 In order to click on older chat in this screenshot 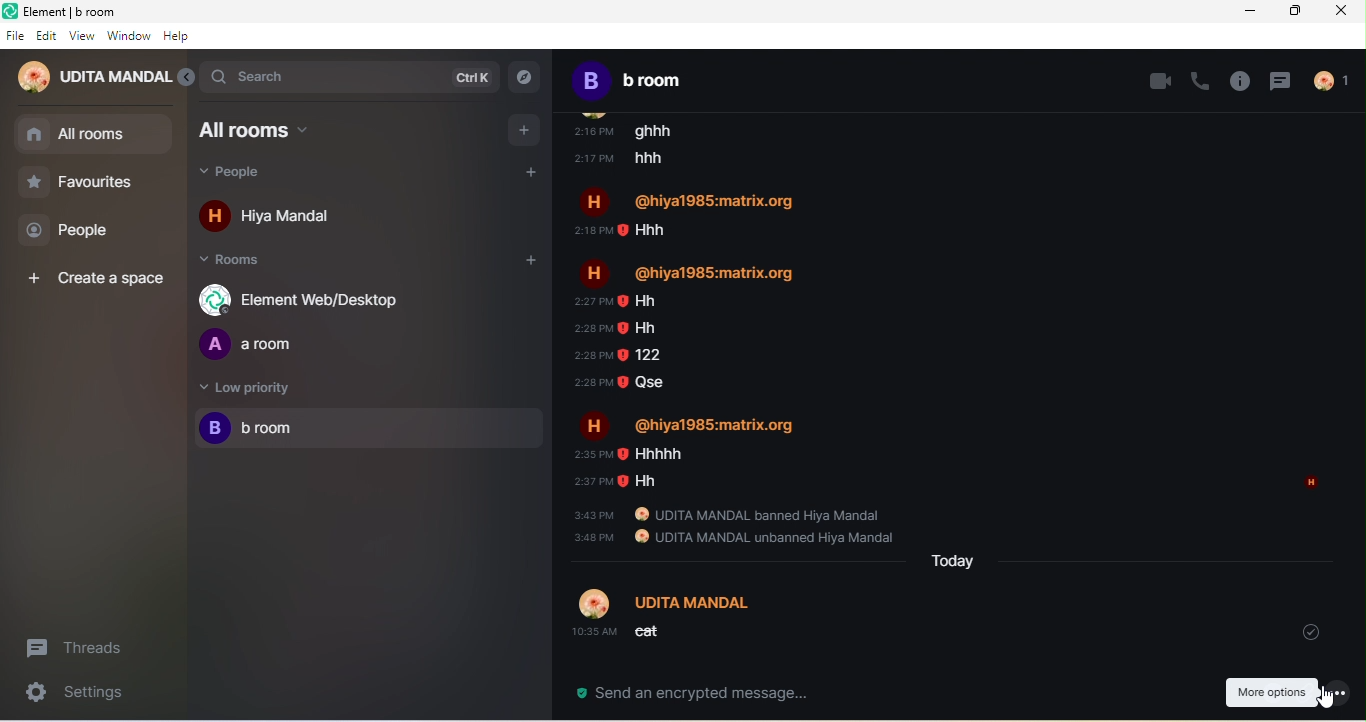, I will do `click(950, 325)`.